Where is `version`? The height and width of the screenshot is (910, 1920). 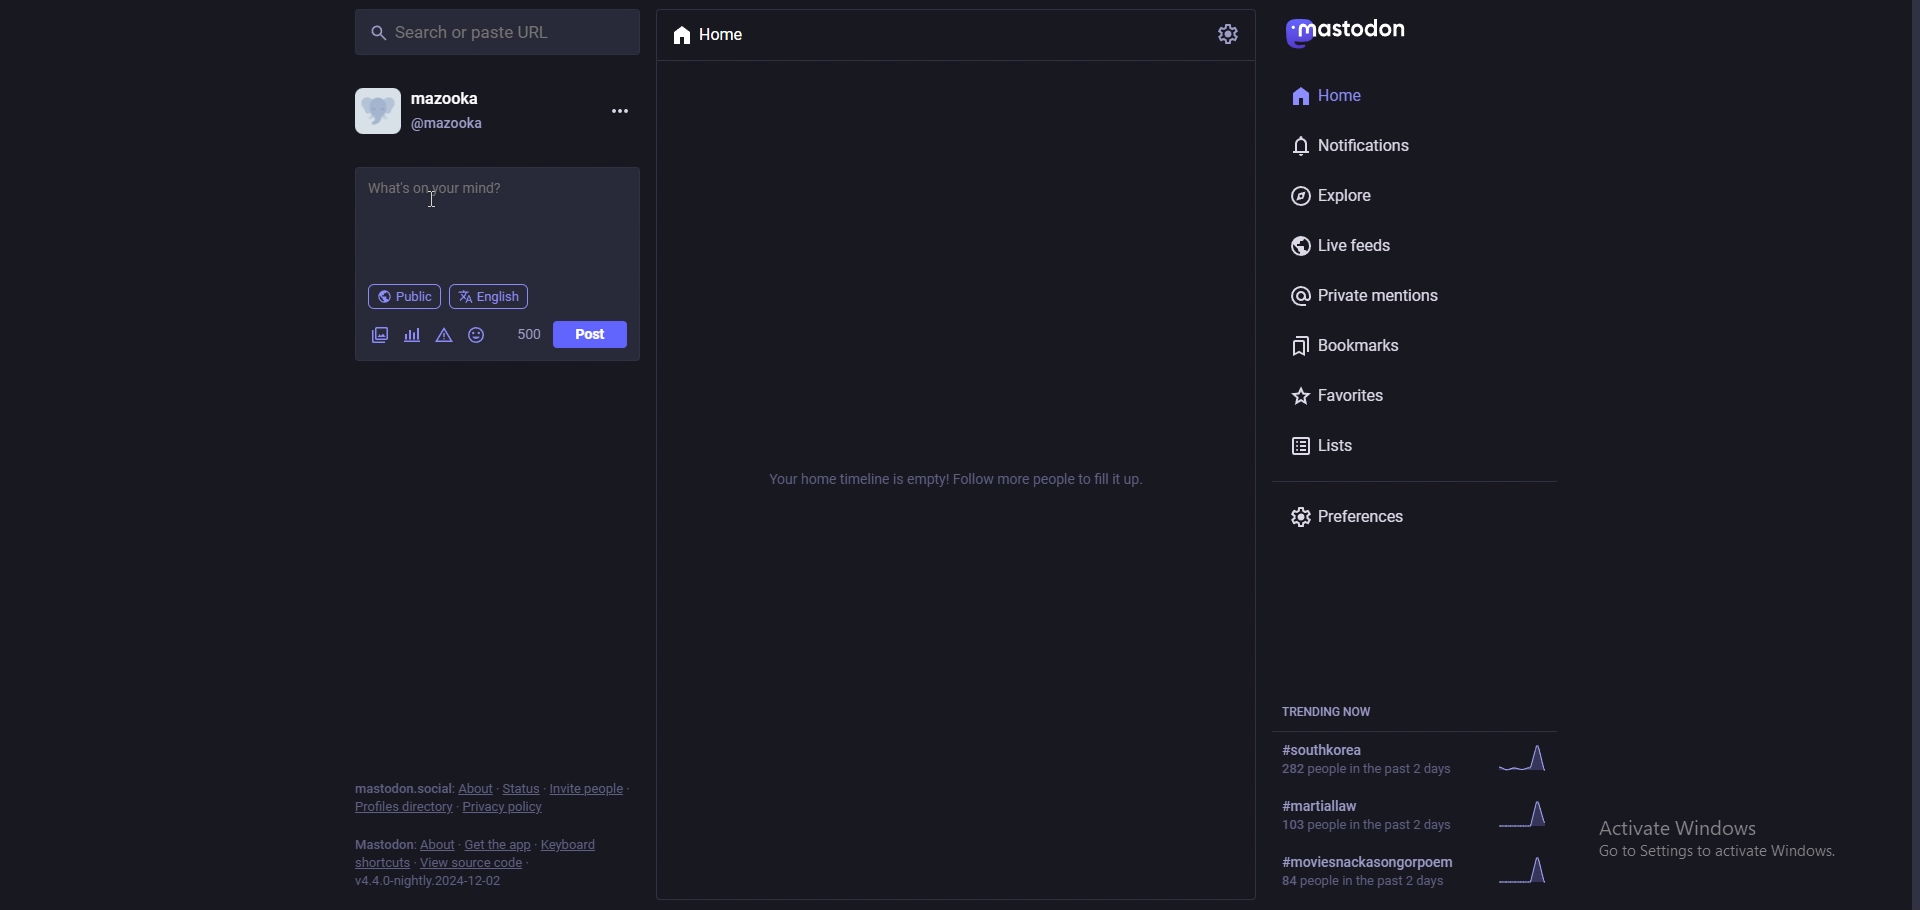
version is located at coordinates (428, 882).